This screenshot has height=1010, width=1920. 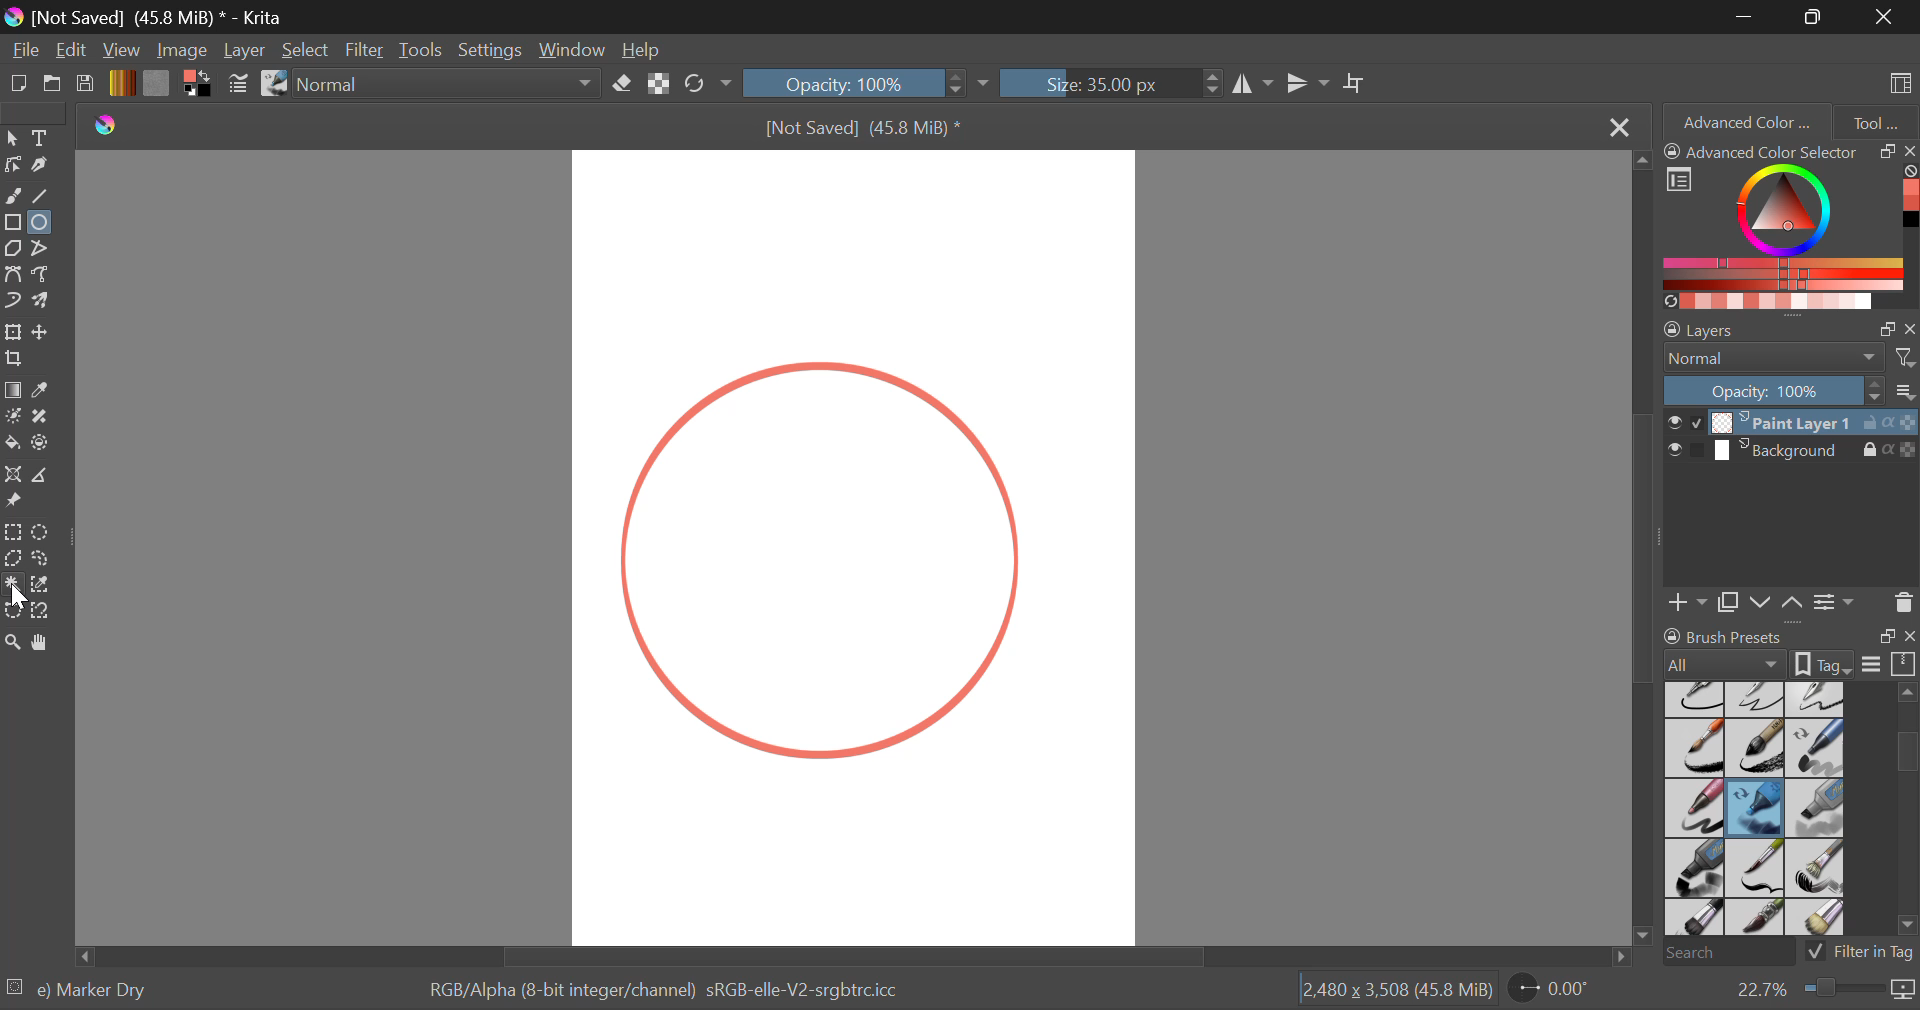 What do you see at coordinates (1816, 698) in the screenshot?
I see `Ink-4 Pen Rough` at bounding box center [1816, 698].